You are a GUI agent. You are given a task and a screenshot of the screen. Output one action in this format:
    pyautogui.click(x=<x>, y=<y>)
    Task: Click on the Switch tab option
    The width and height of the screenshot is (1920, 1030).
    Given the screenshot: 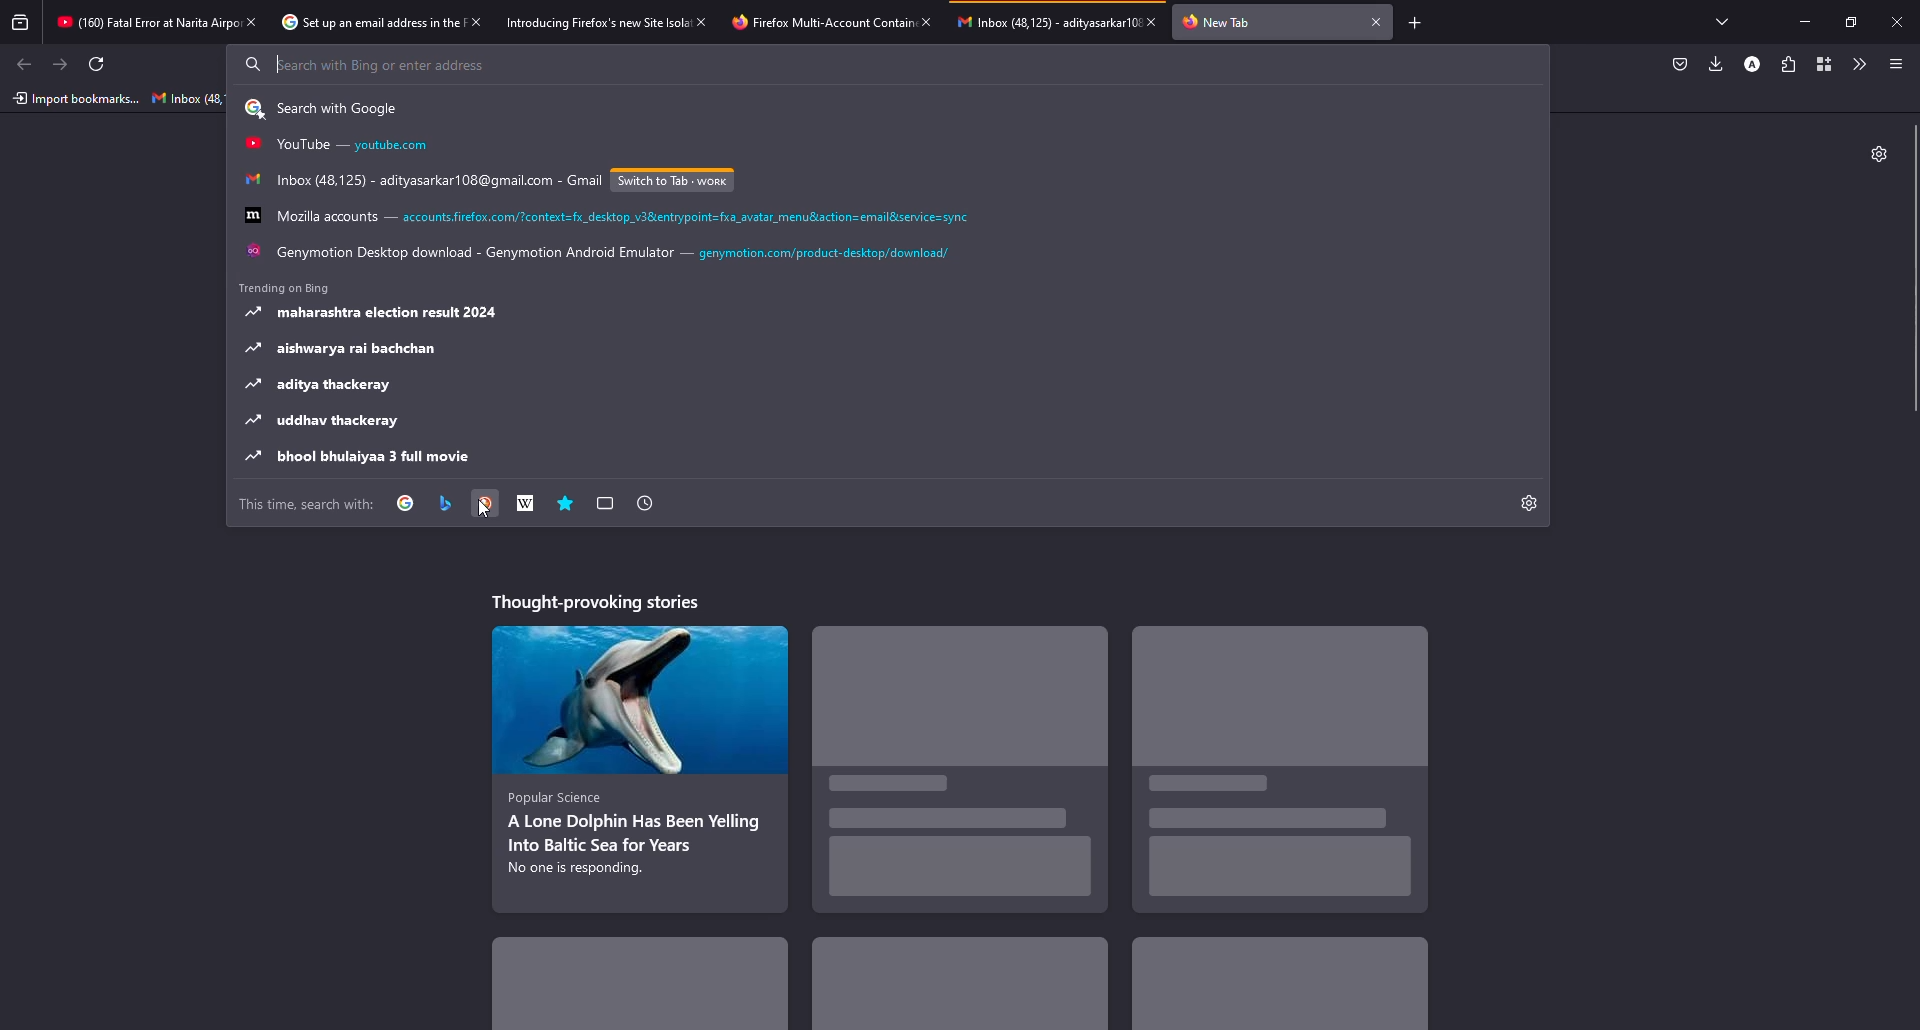 What is the action you would take?
    pyautogui.click(x=672, y=181)
    